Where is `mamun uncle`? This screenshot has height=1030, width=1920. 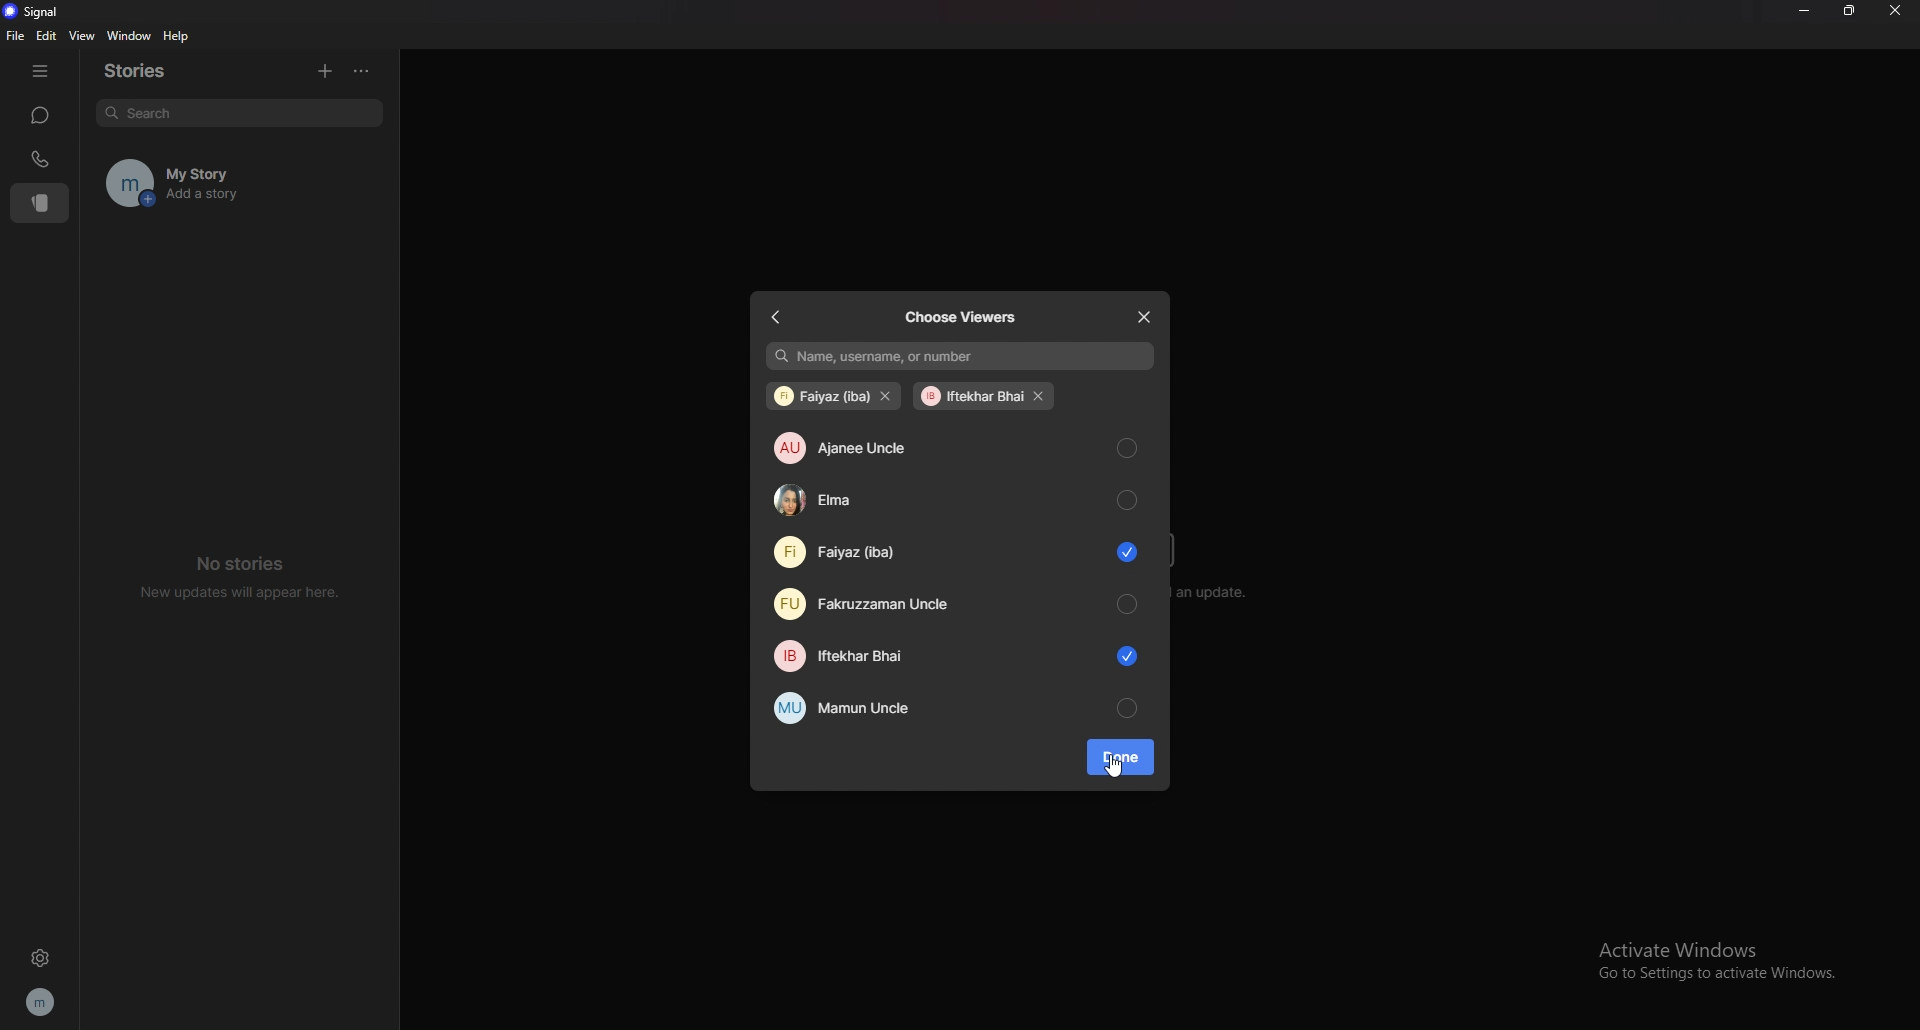
mamun uncle is located at coordinates (957, 706).